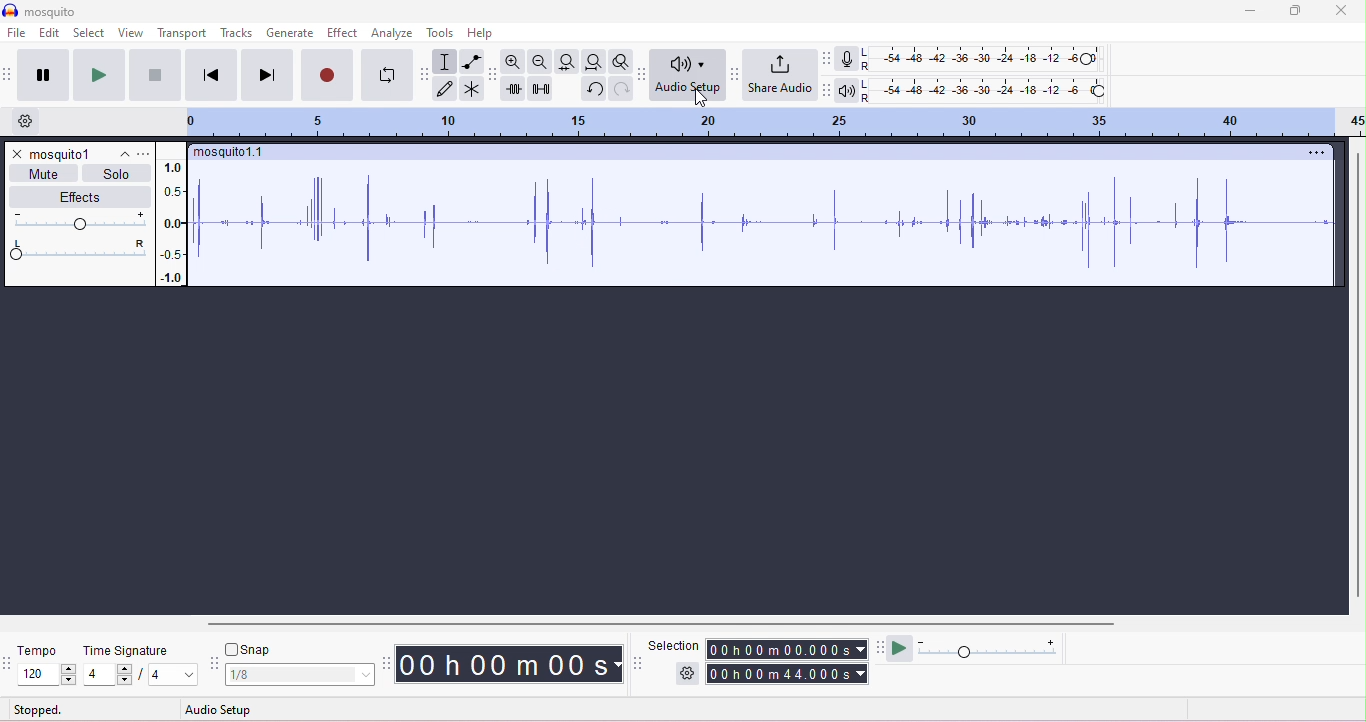 This screenshot has height=722, width=1366. Describe the element at coordinates (767, 223) in the screenshot. I see `waveform` at that location.